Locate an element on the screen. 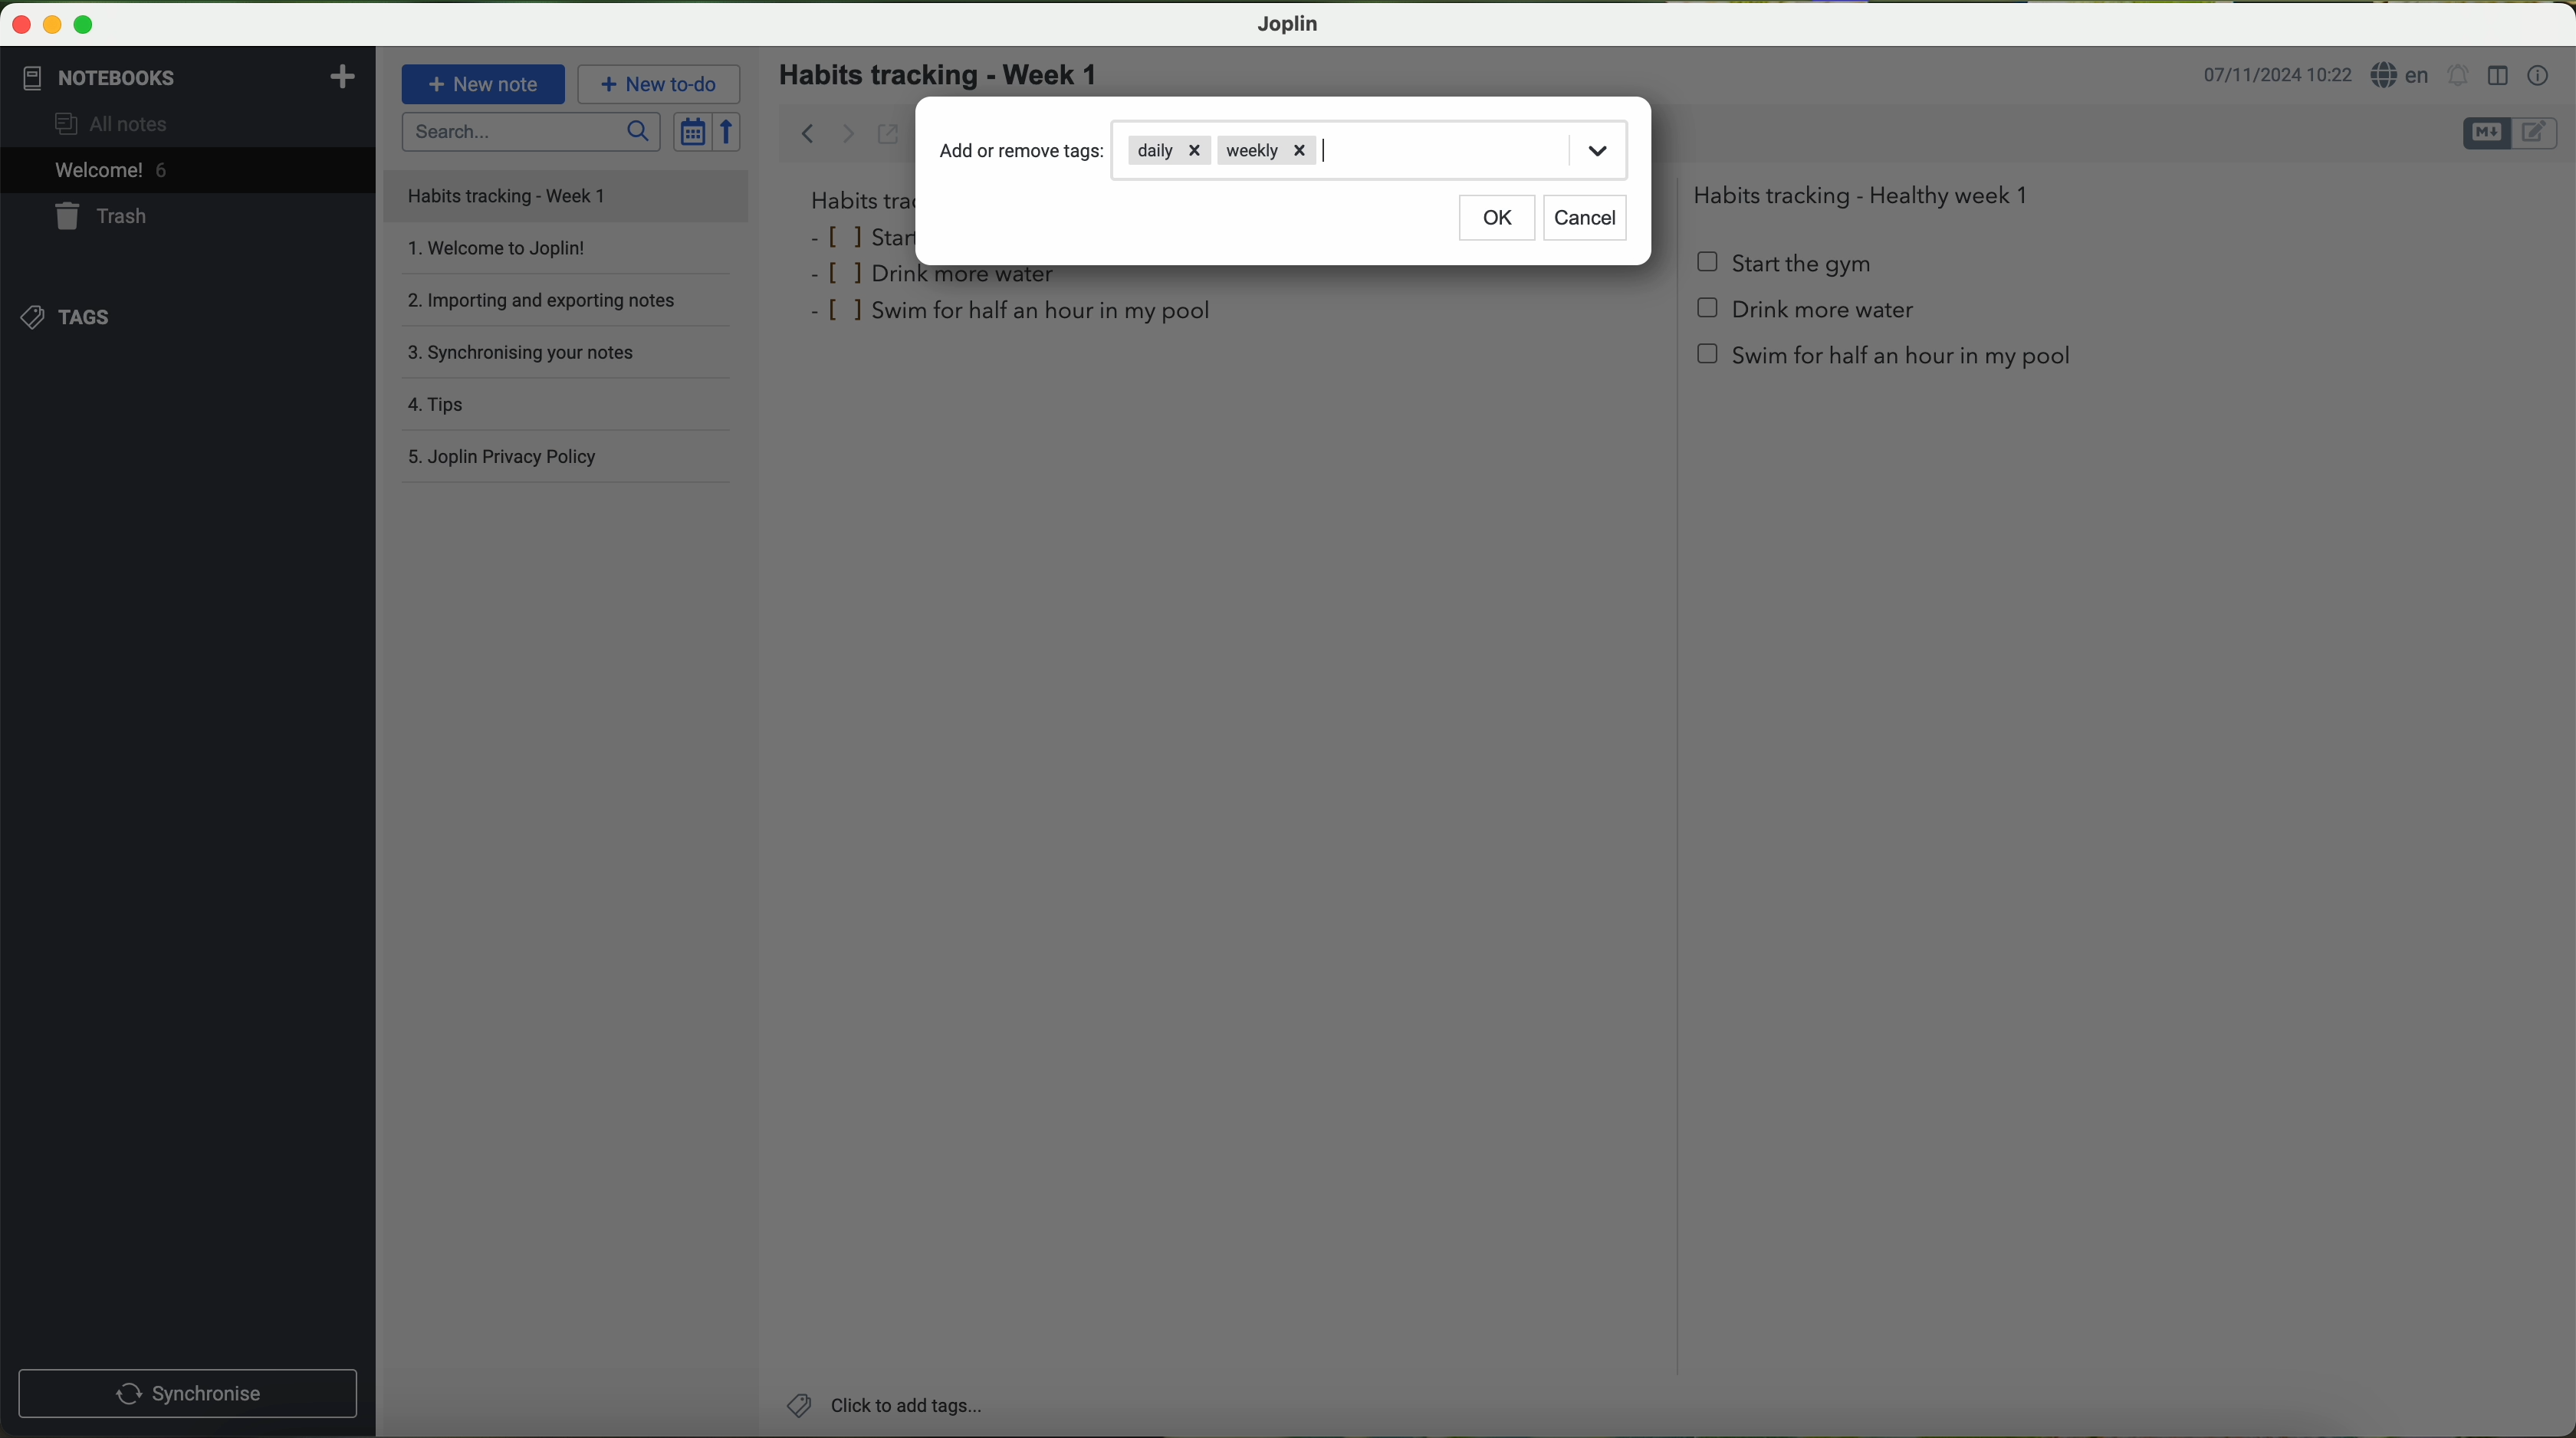 This screenshot has height=1438, width=2576. trash is located at coordinates (105, 216).